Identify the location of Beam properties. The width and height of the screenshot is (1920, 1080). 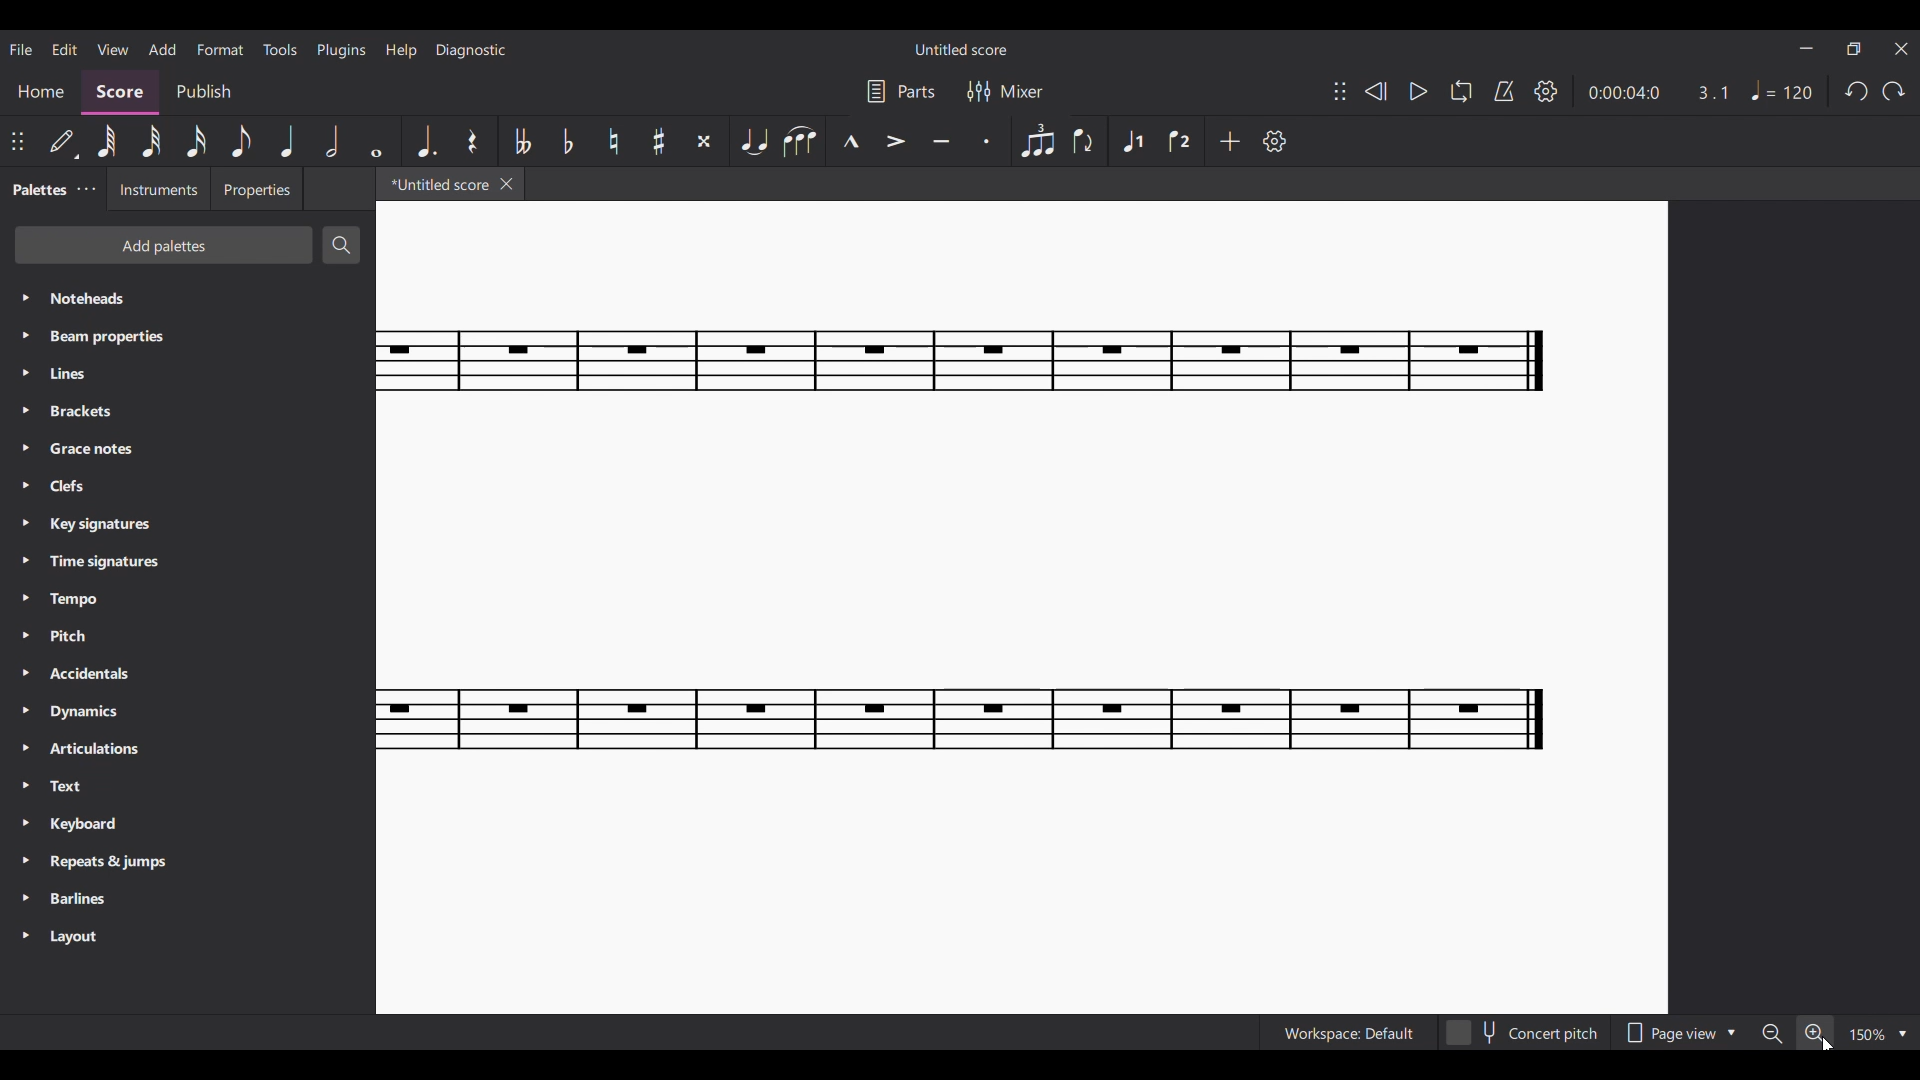
(187, 337).